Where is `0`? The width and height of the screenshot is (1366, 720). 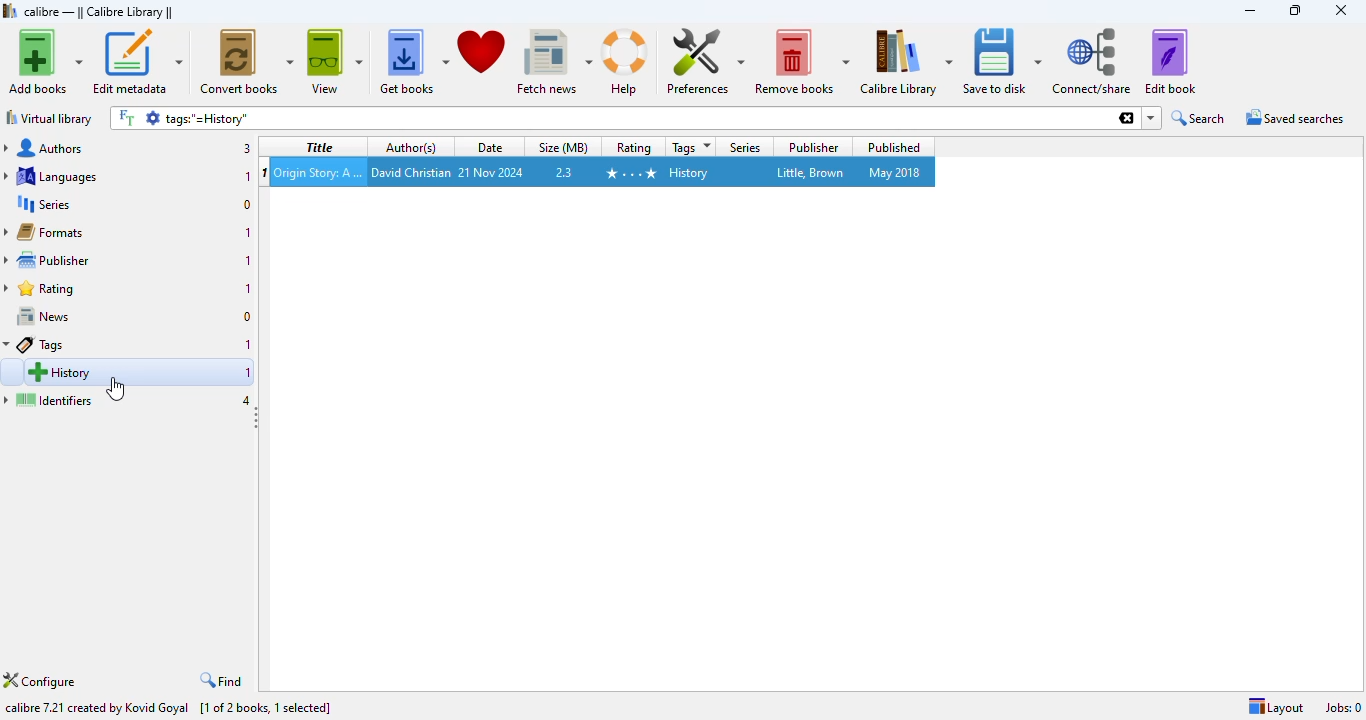 0 is located at coordinates (248, 317).